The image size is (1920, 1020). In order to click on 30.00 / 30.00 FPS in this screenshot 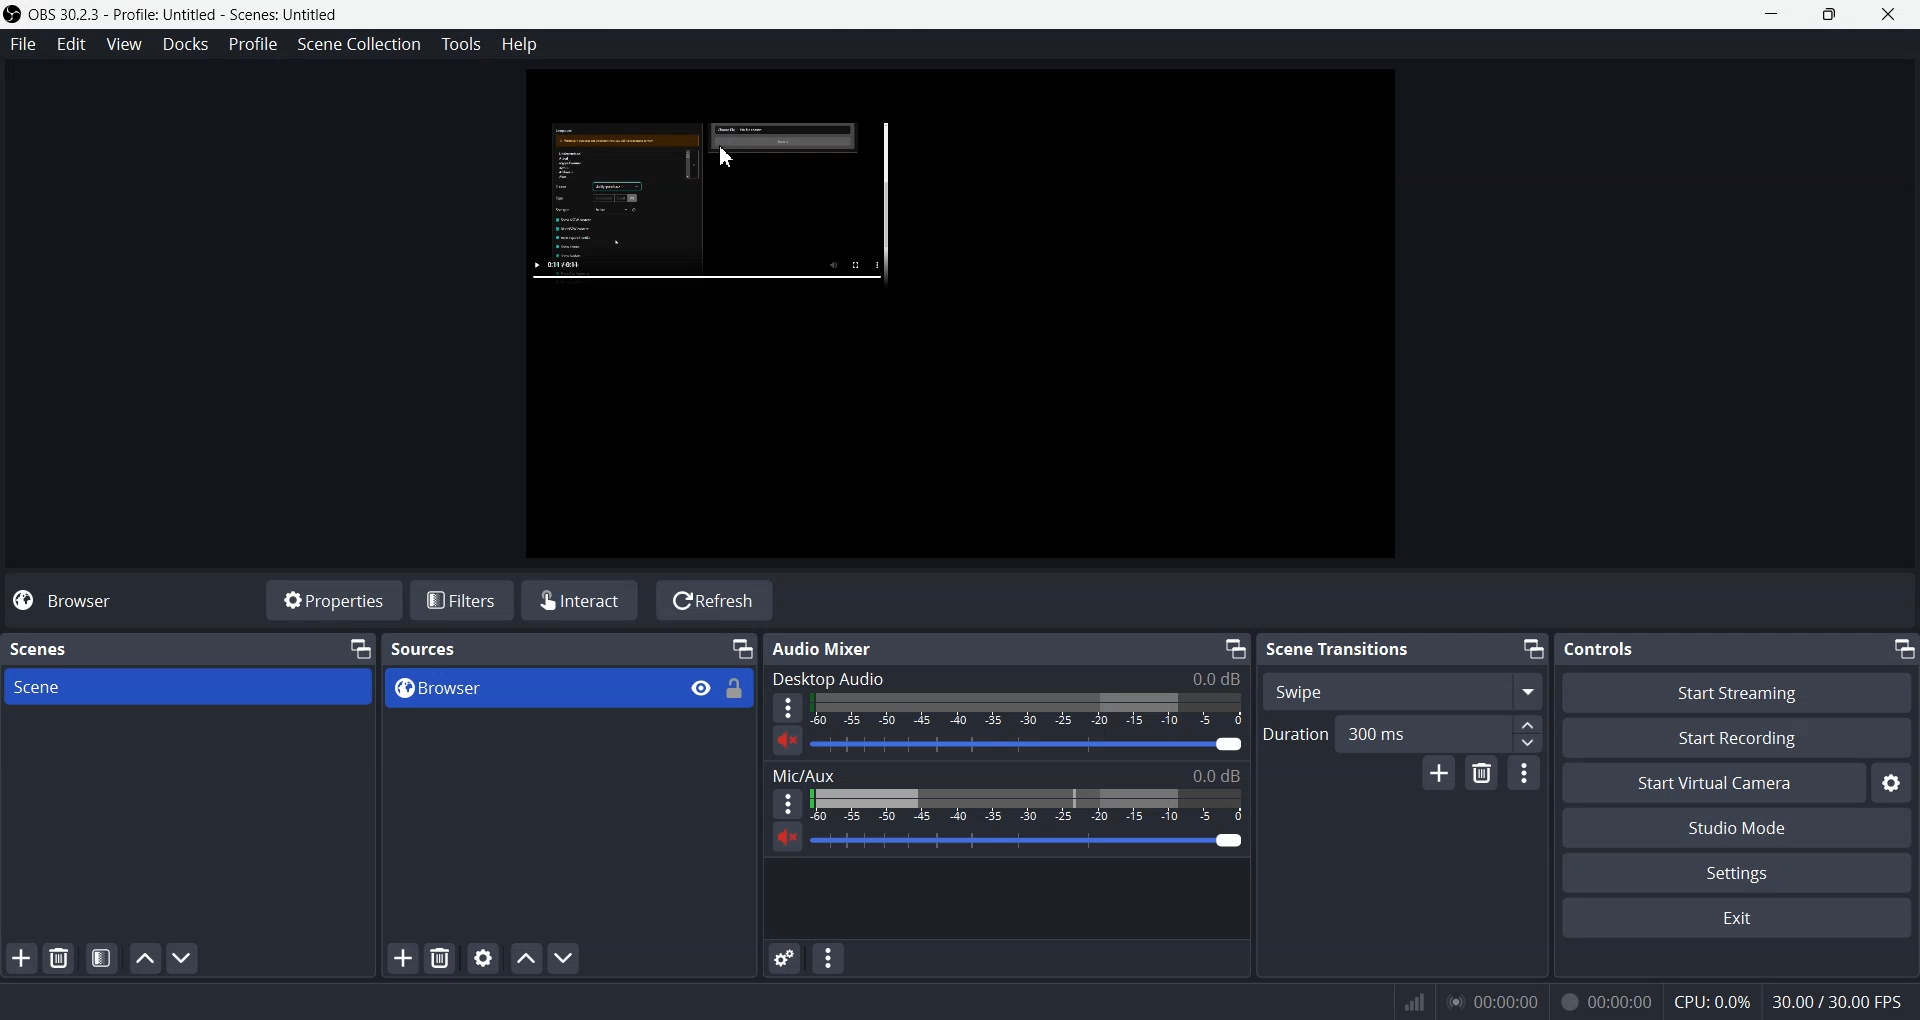, I will do `click(1837, 1000)`.